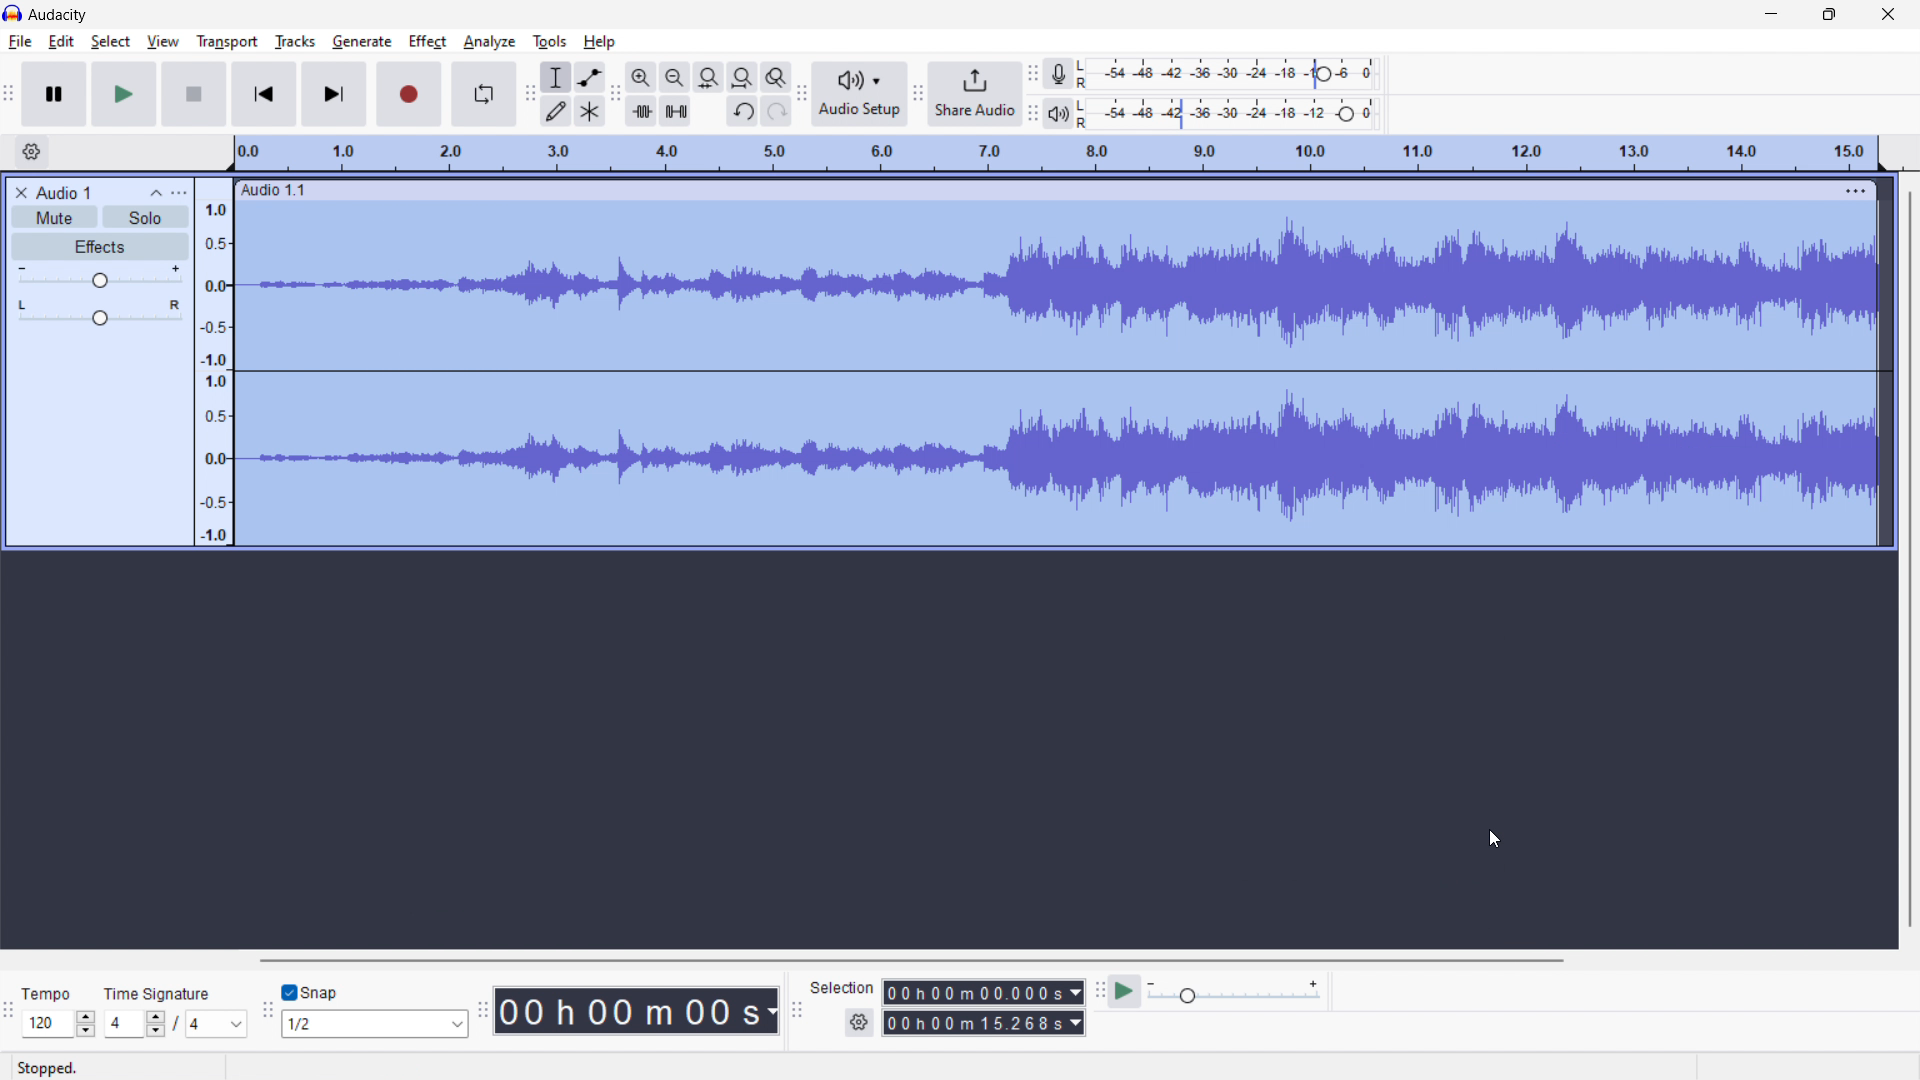  Describe the element at coordinates (101, 277) in the screenshot. I see `volume` at that location.